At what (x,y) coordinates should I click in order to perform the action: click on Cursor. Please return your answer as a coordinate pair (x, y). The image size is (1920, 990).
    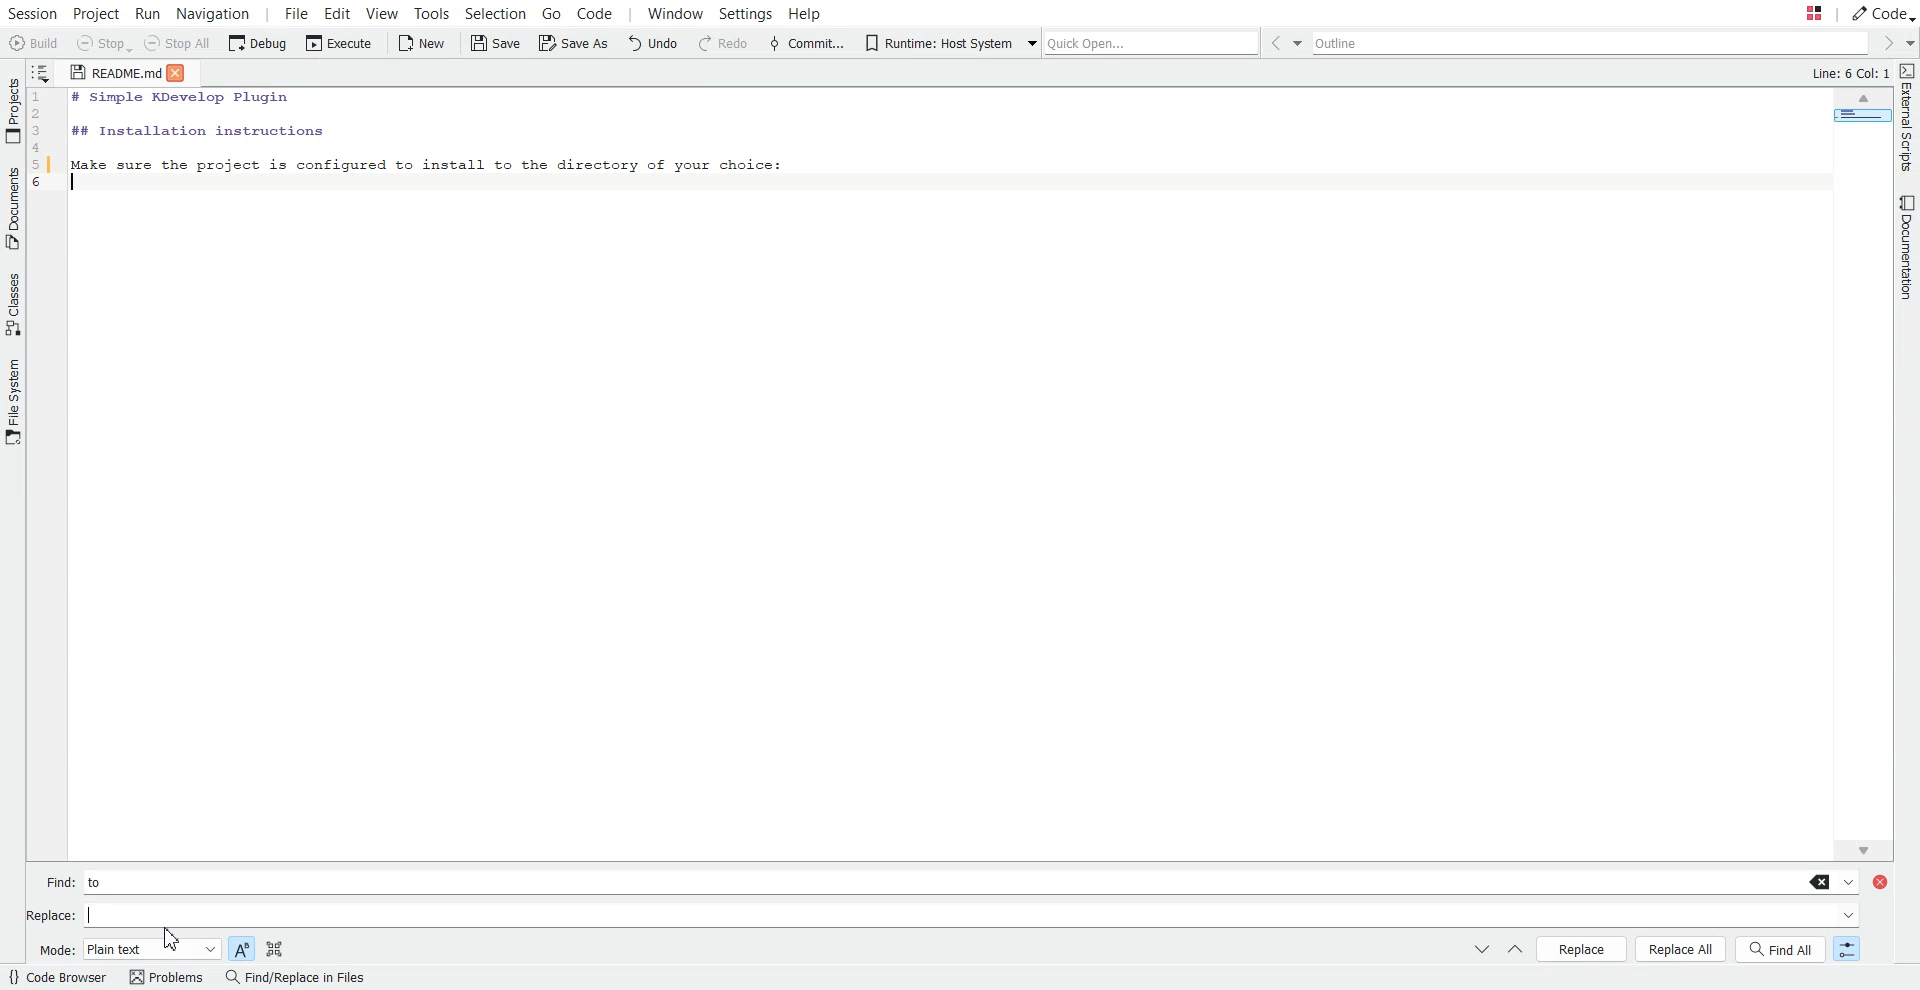
    Looking at the image, I should click on (171, 939).